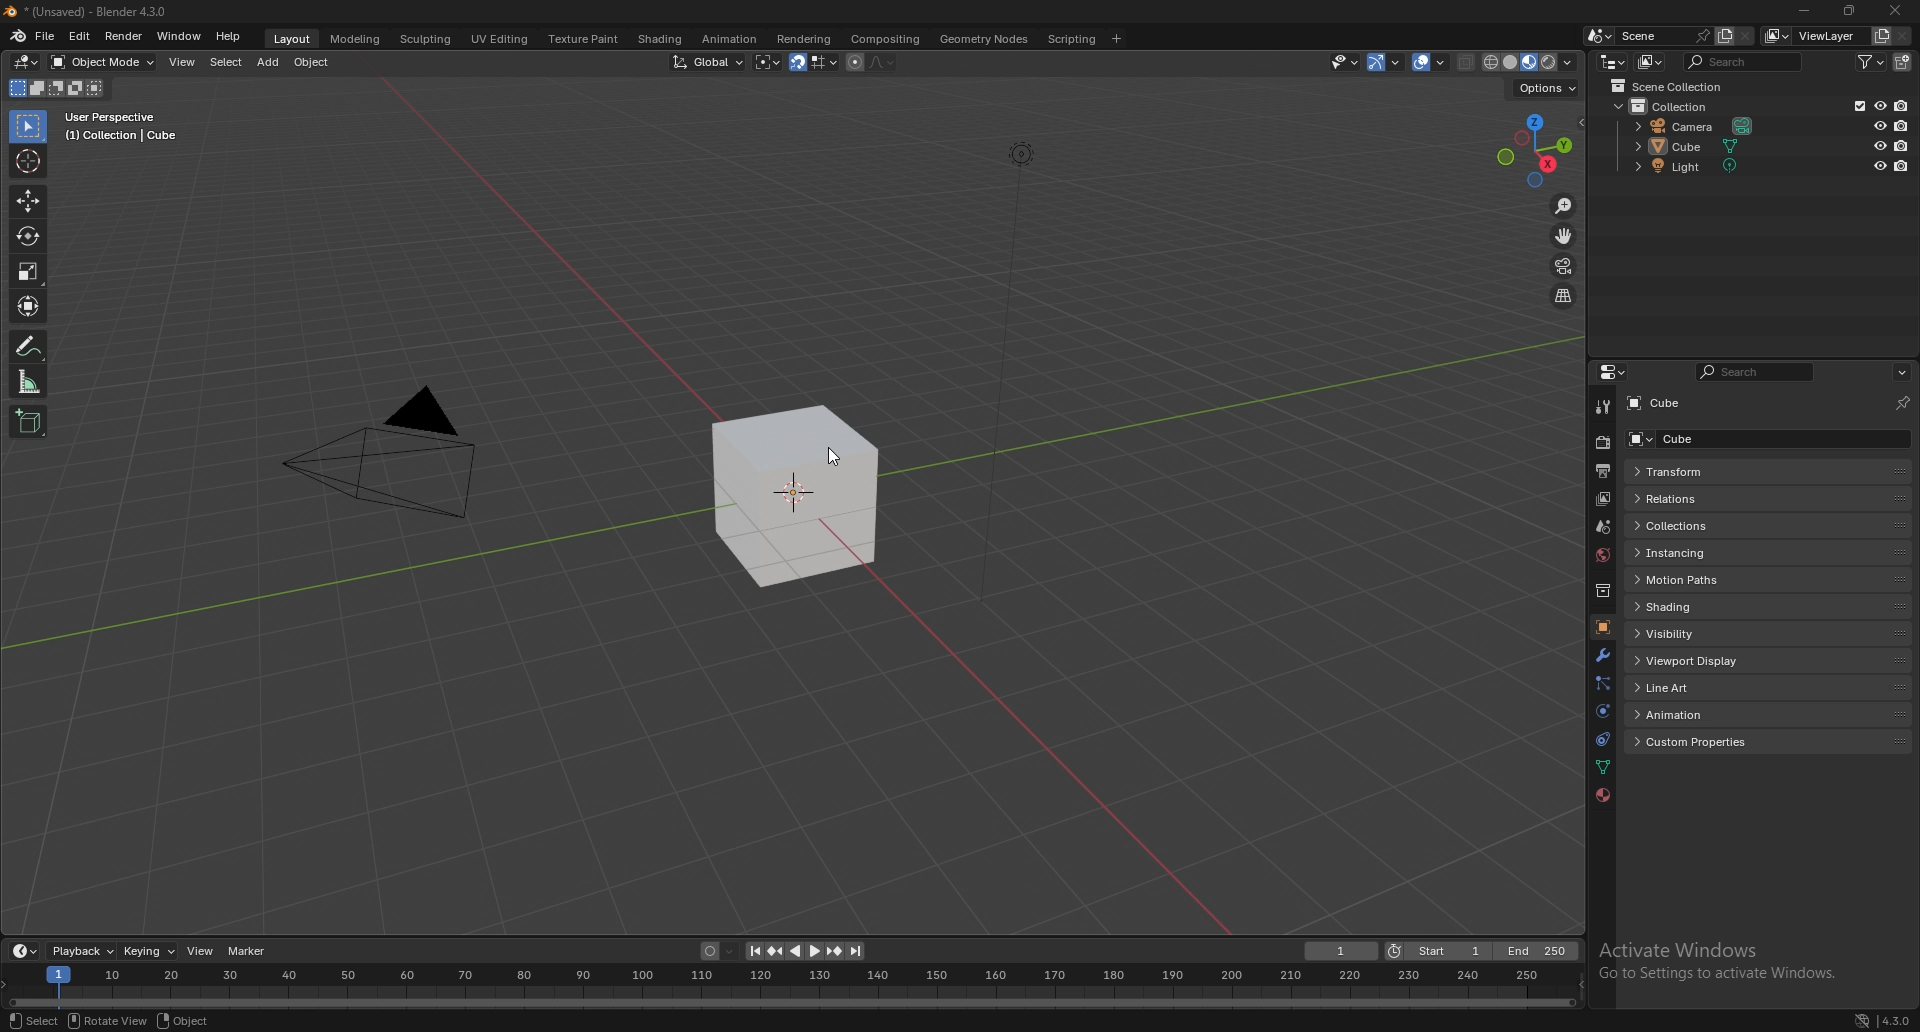 This screenshot has height=1032, width=1920. I want to click on transform, so click(31, 306).